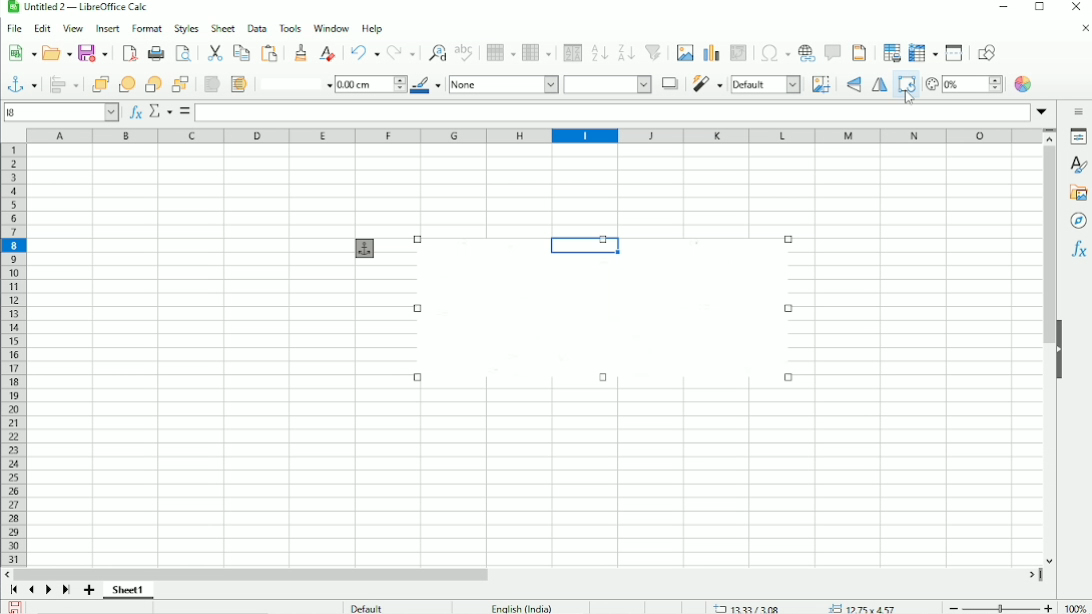 Image resolution: width=1092 pixels, height=614 pixels. Describe the element at coordinates (860, 52) in the screenshot. I see `Headers and footers` at that location.